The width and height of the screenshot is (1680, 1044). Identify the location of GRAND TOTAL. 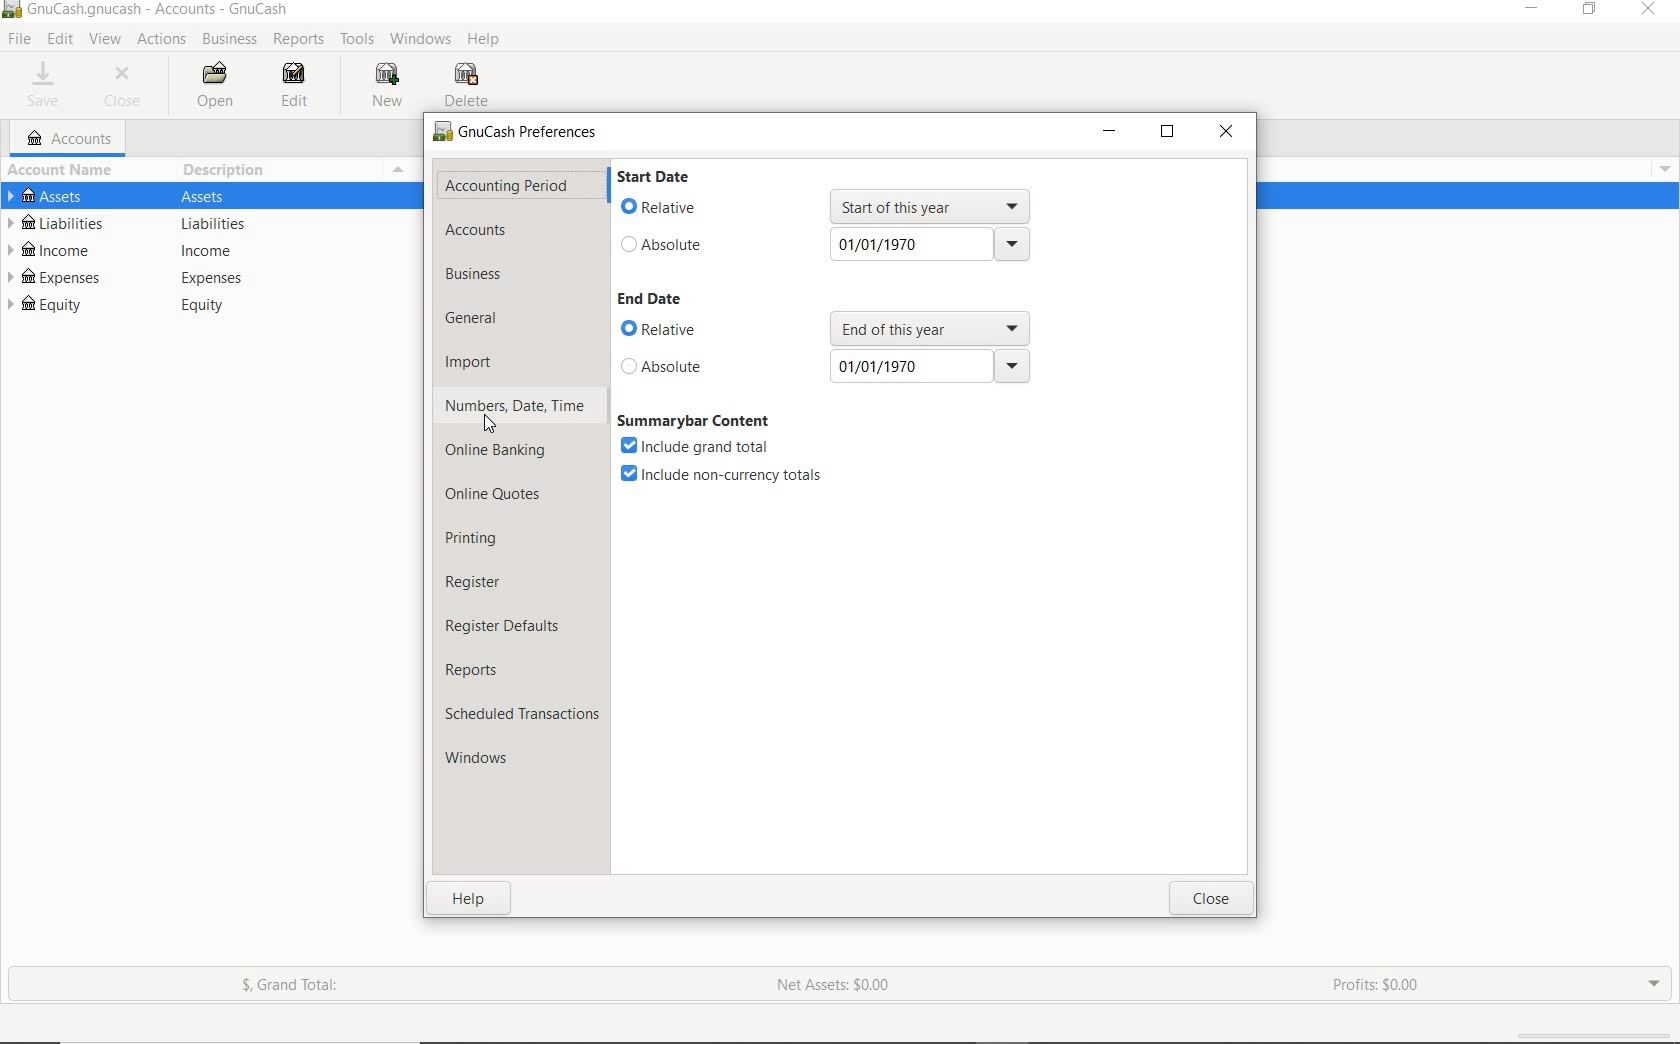
(299, 989).